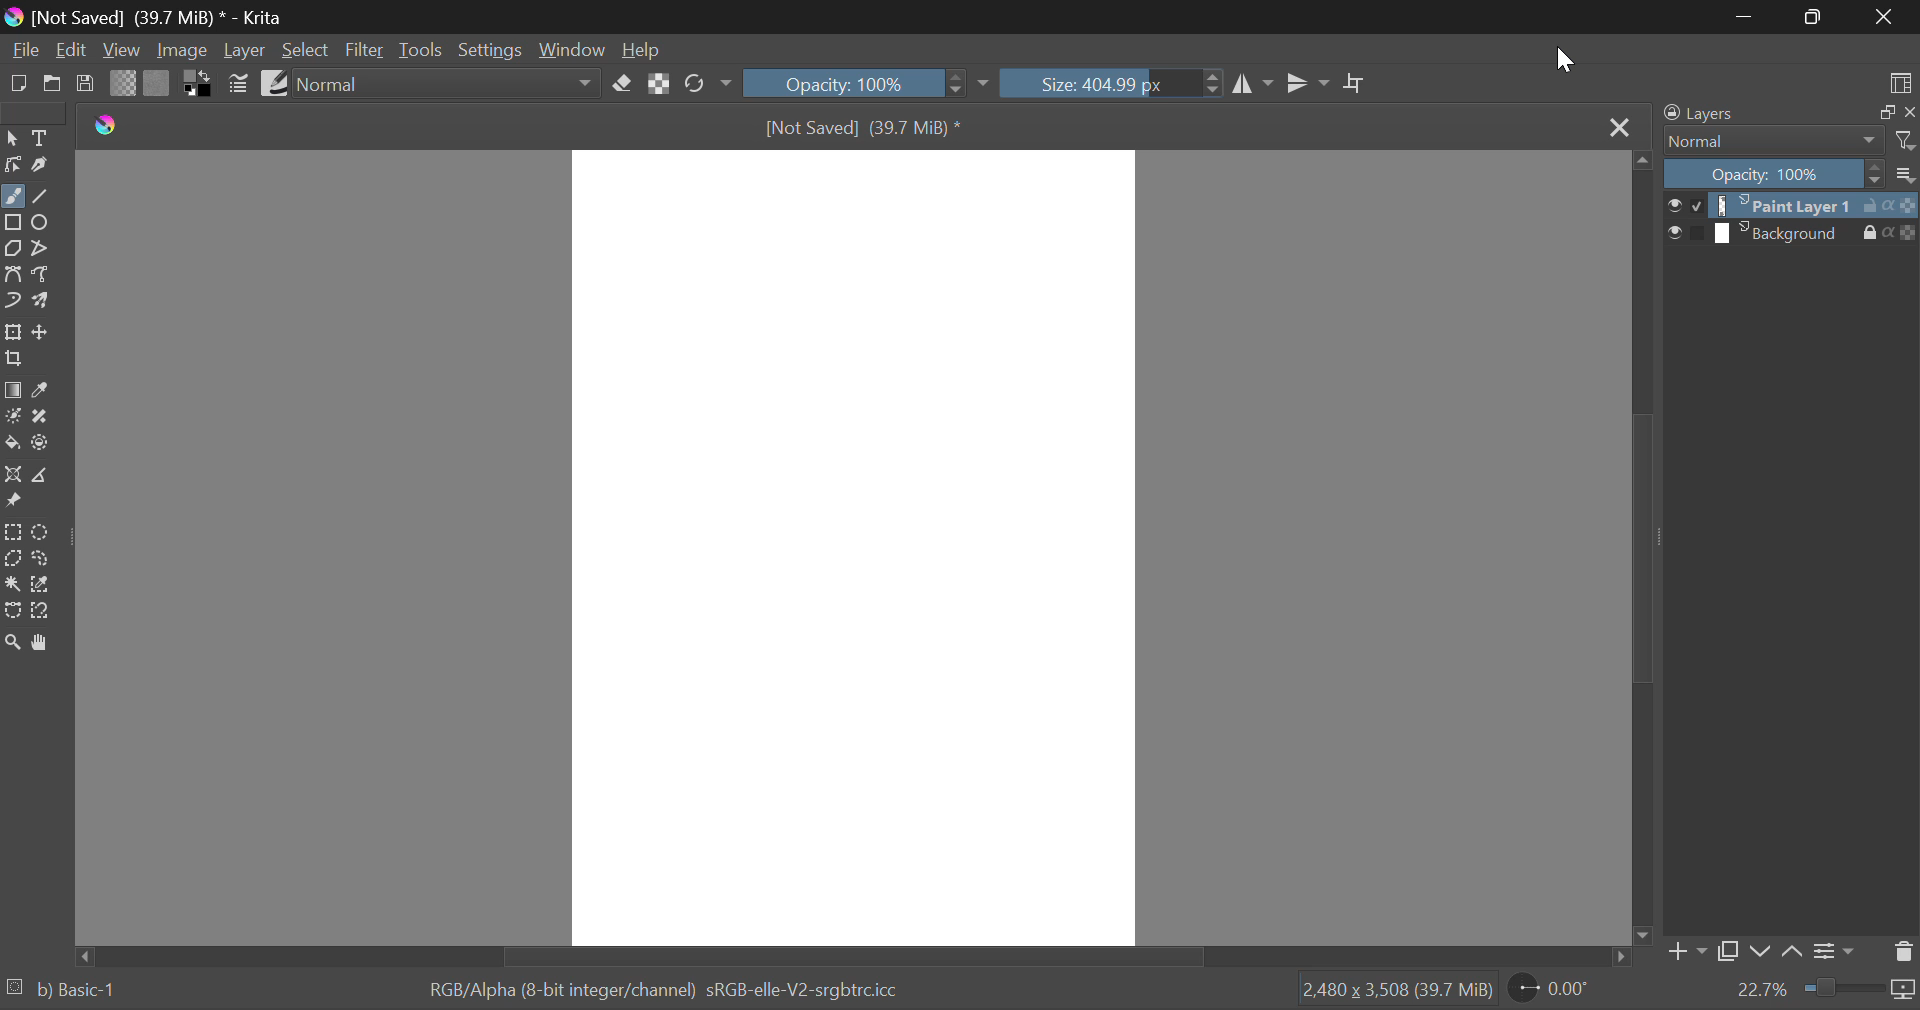 The height and width of the screenshot is (1010, 1920). I want to click on Brush Settings, so click(239, 84).